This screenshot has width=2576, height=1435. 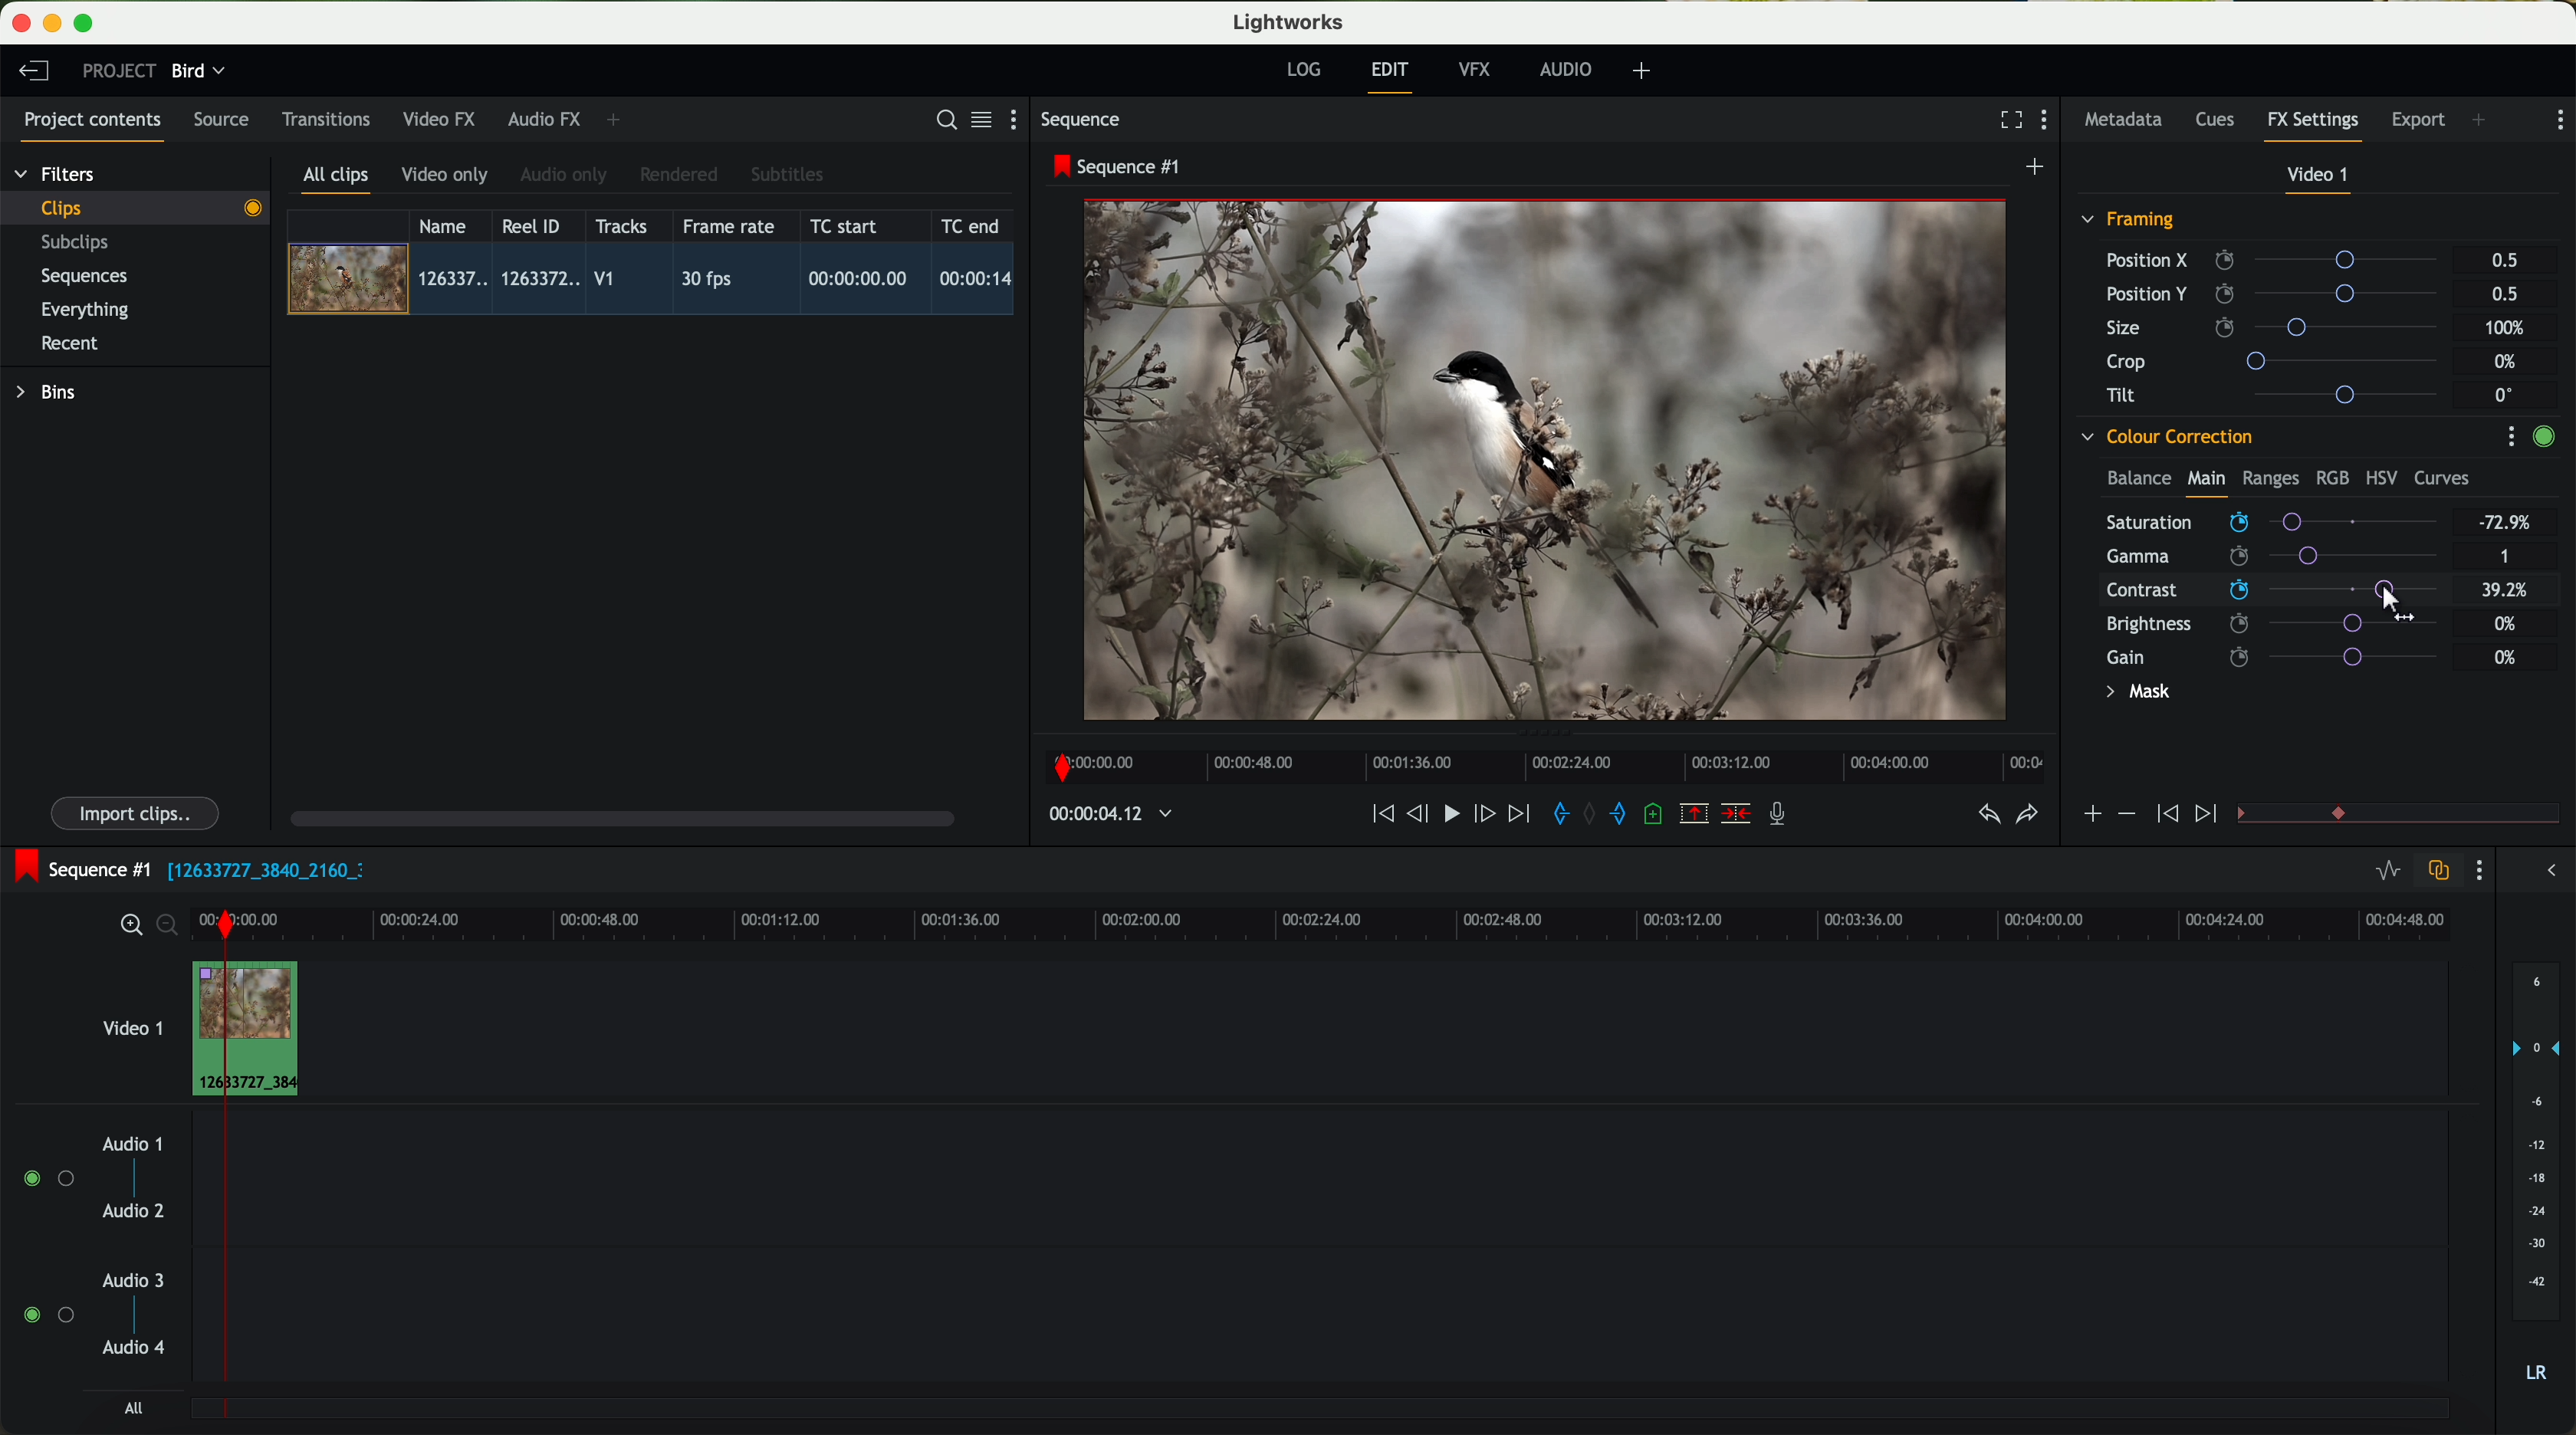 What do you see at coordinates (2503, 293) in the screenshot?
I see `0.5` at bounding box center [2503, 293].